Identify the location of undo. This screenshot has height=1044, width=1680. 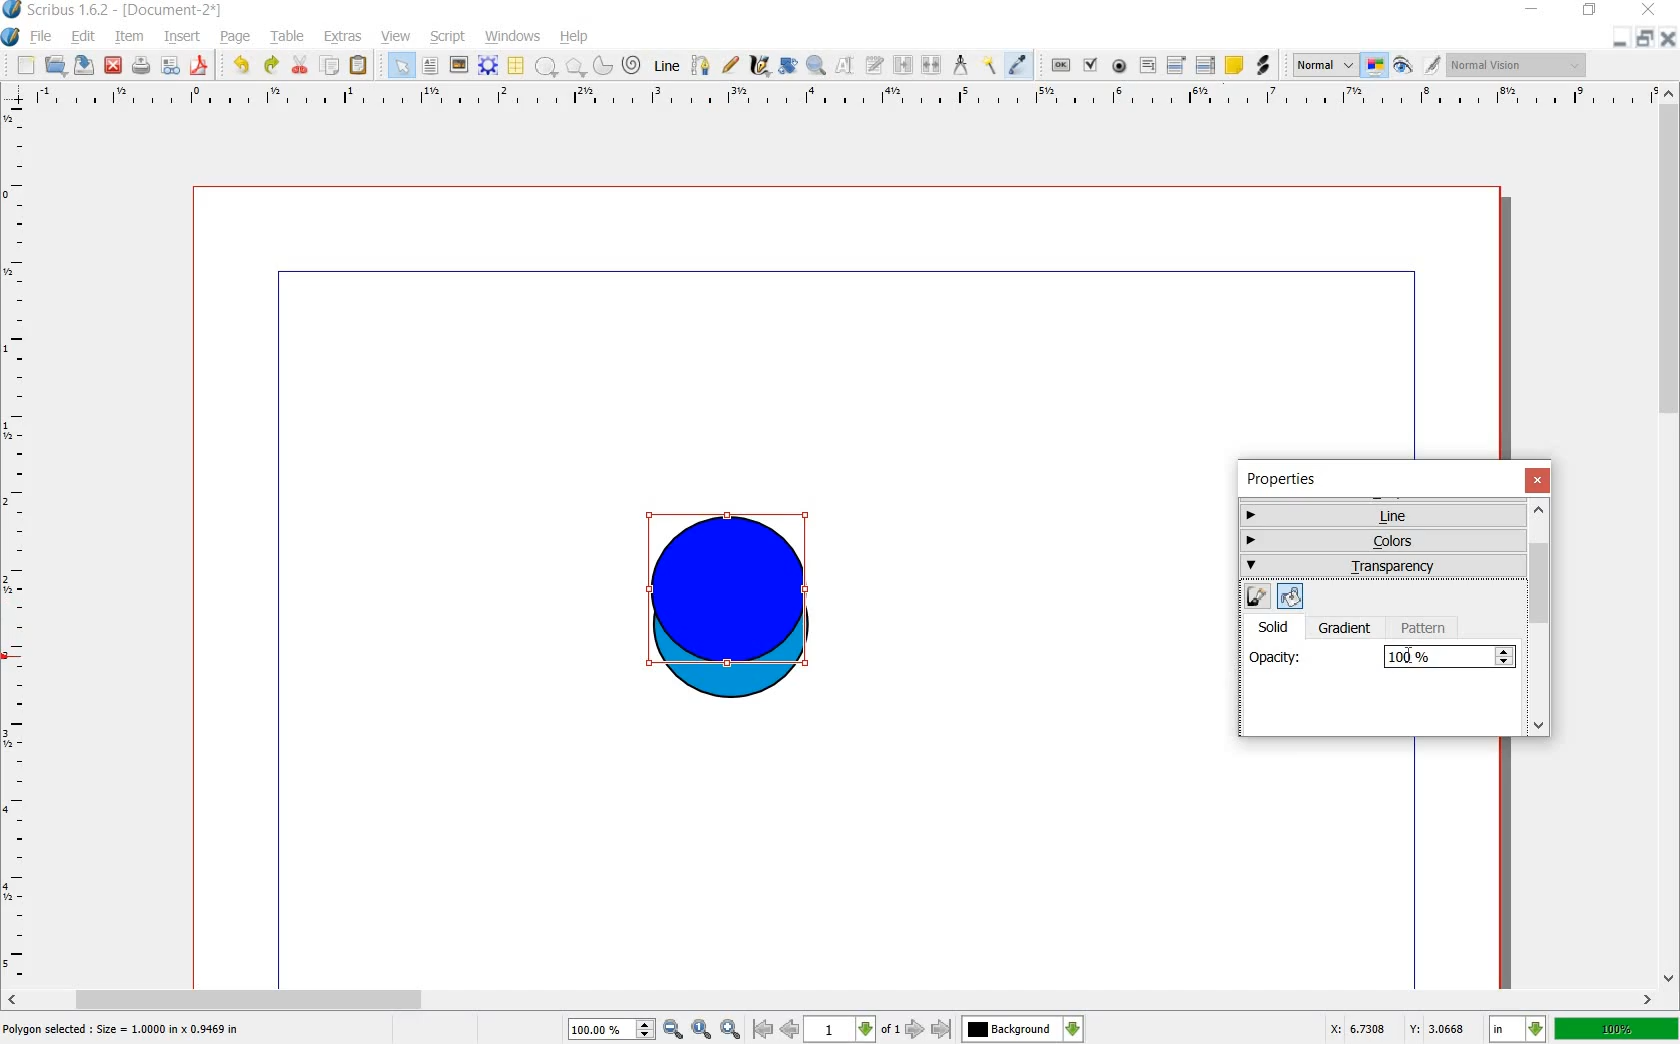
(243, 66).